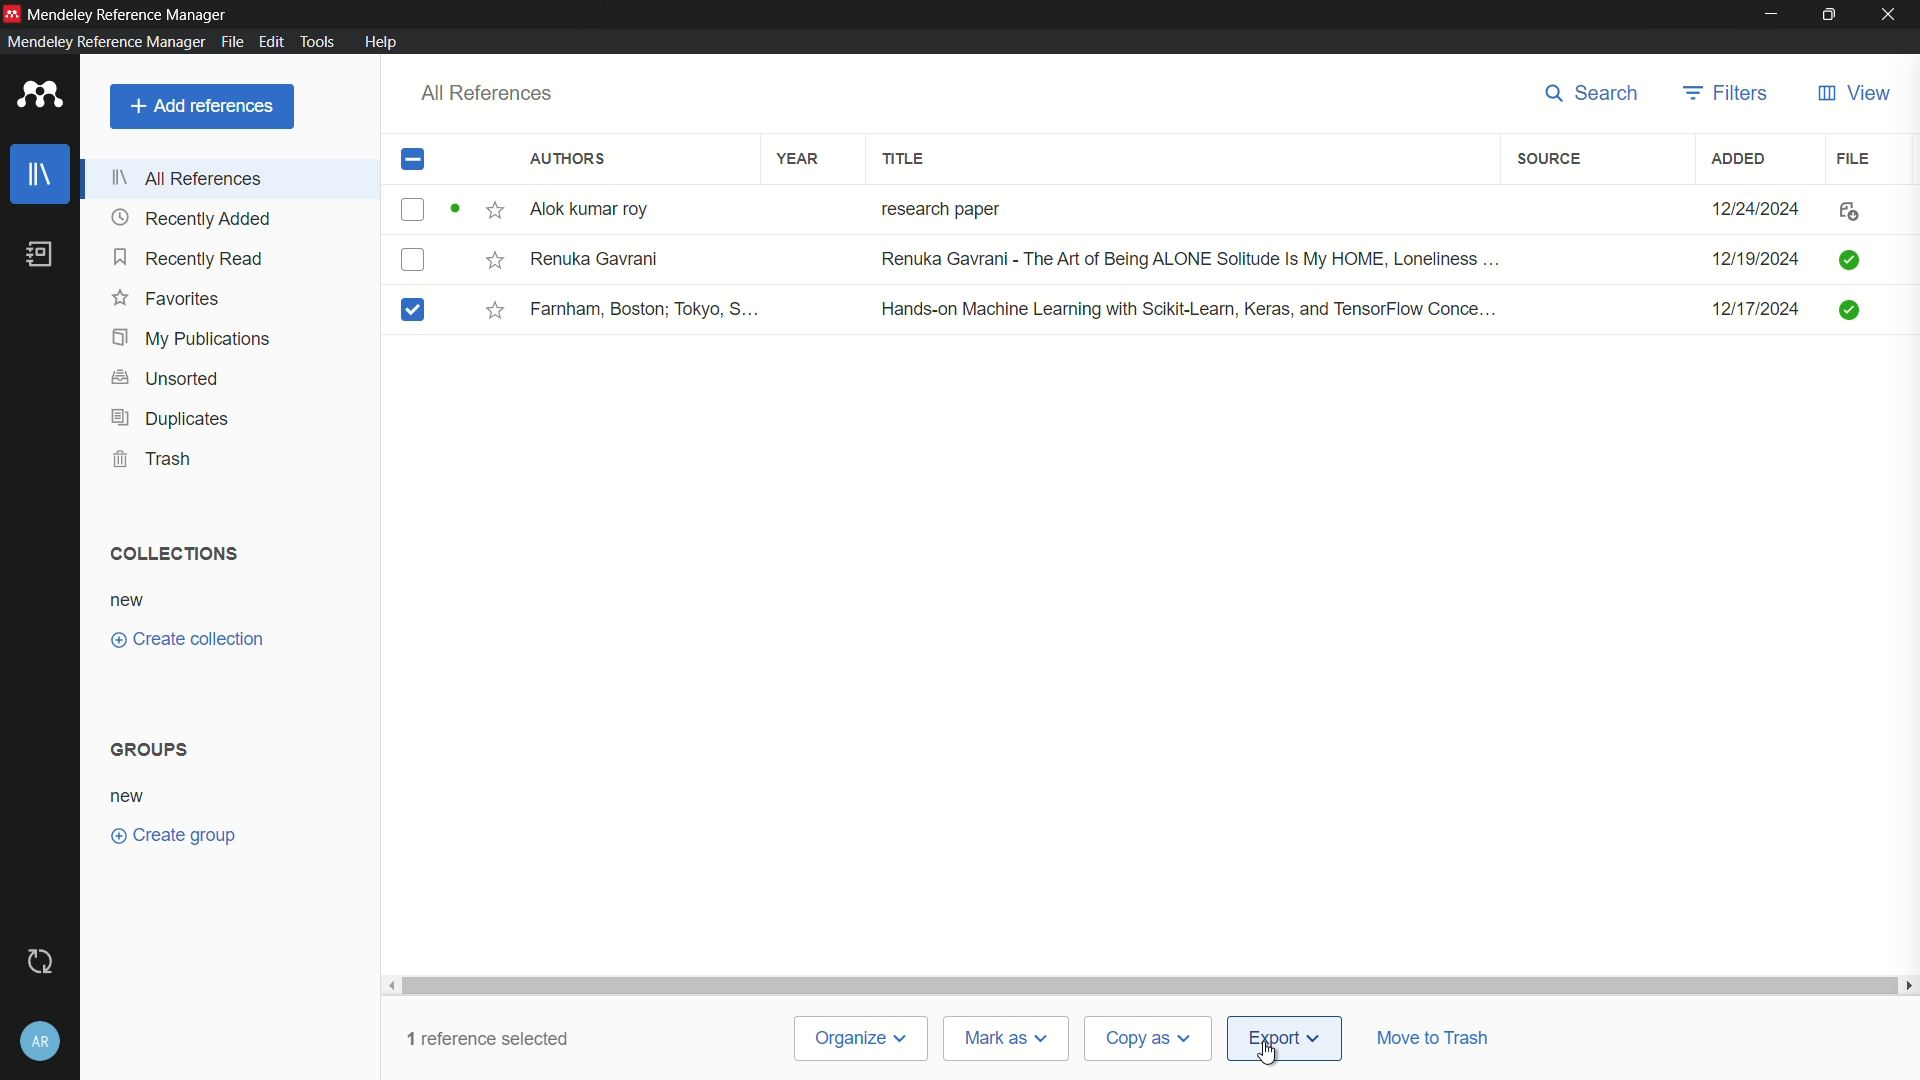 The width and height of the screenshot is (1920, 1080). What do you see at coordinates (154, 458) in the screenshot?
I see `trash` at bounding box center [154, 458].